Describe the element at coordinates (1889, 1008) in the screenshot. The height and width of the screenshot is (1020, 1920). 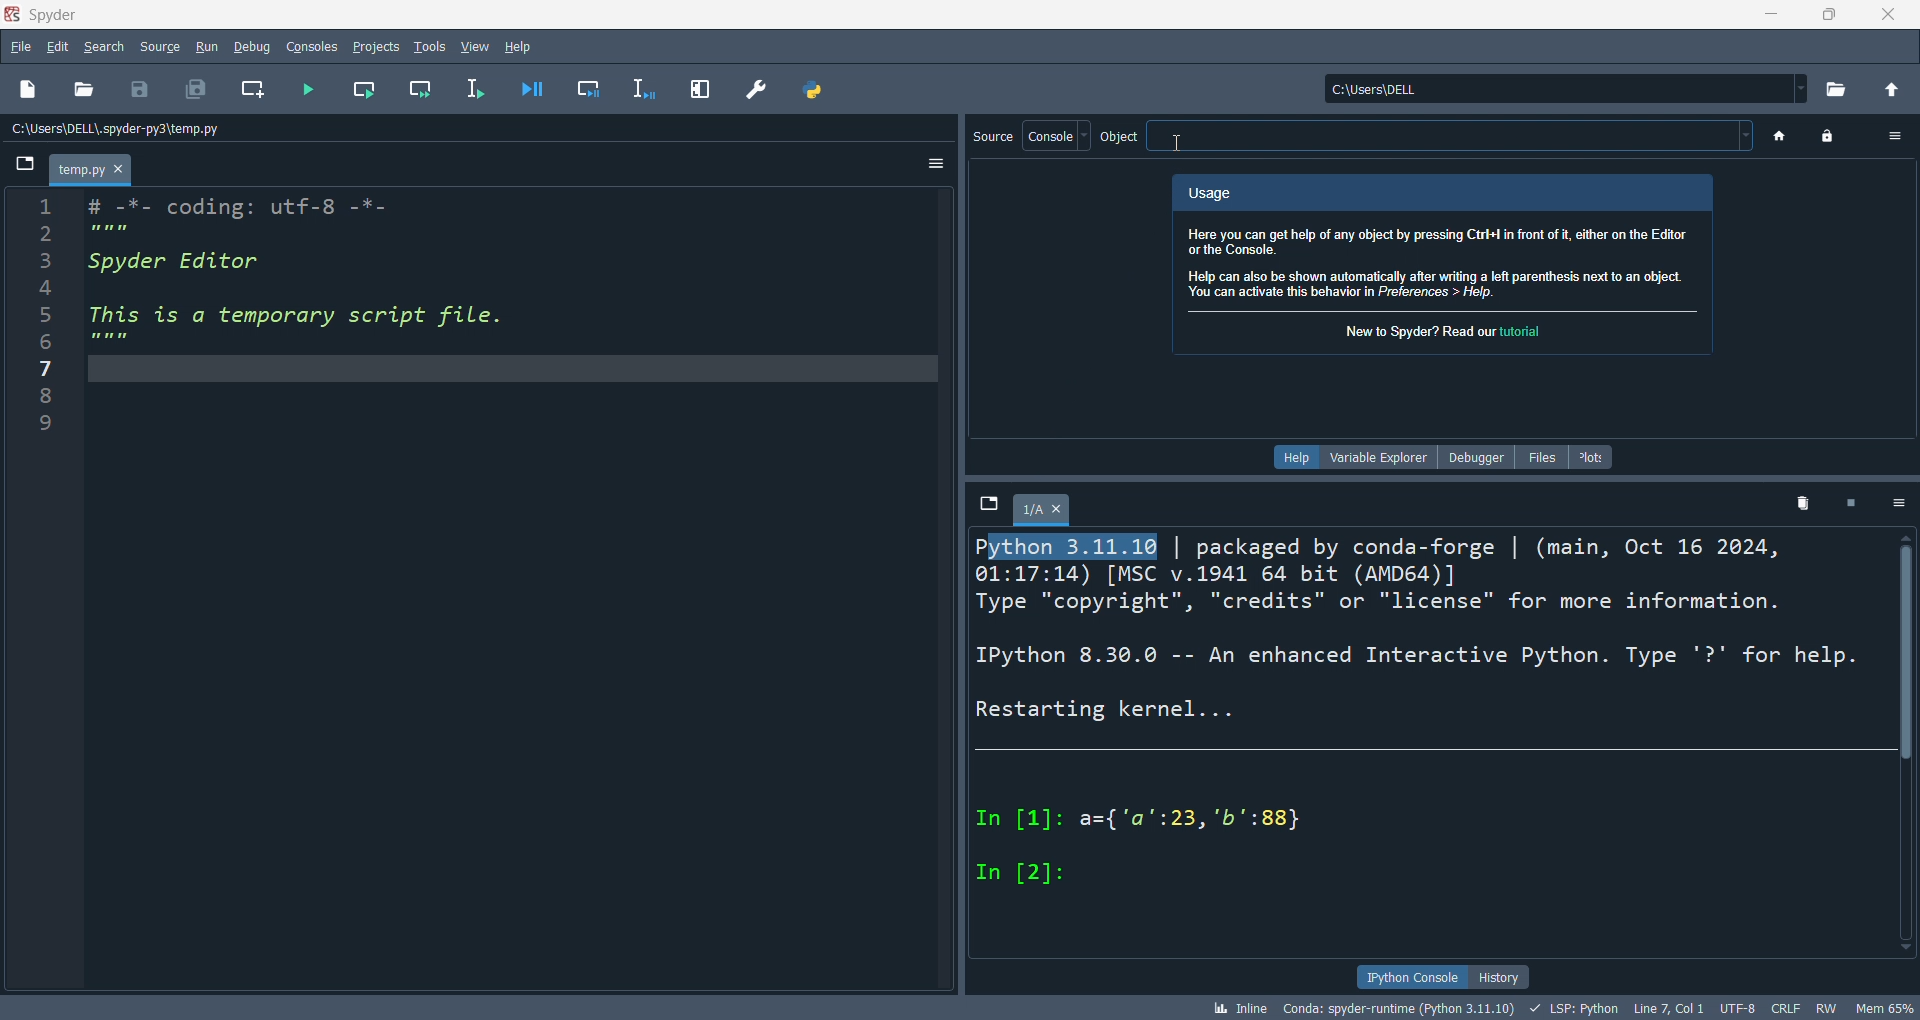
I see `mem 65%` at that location.